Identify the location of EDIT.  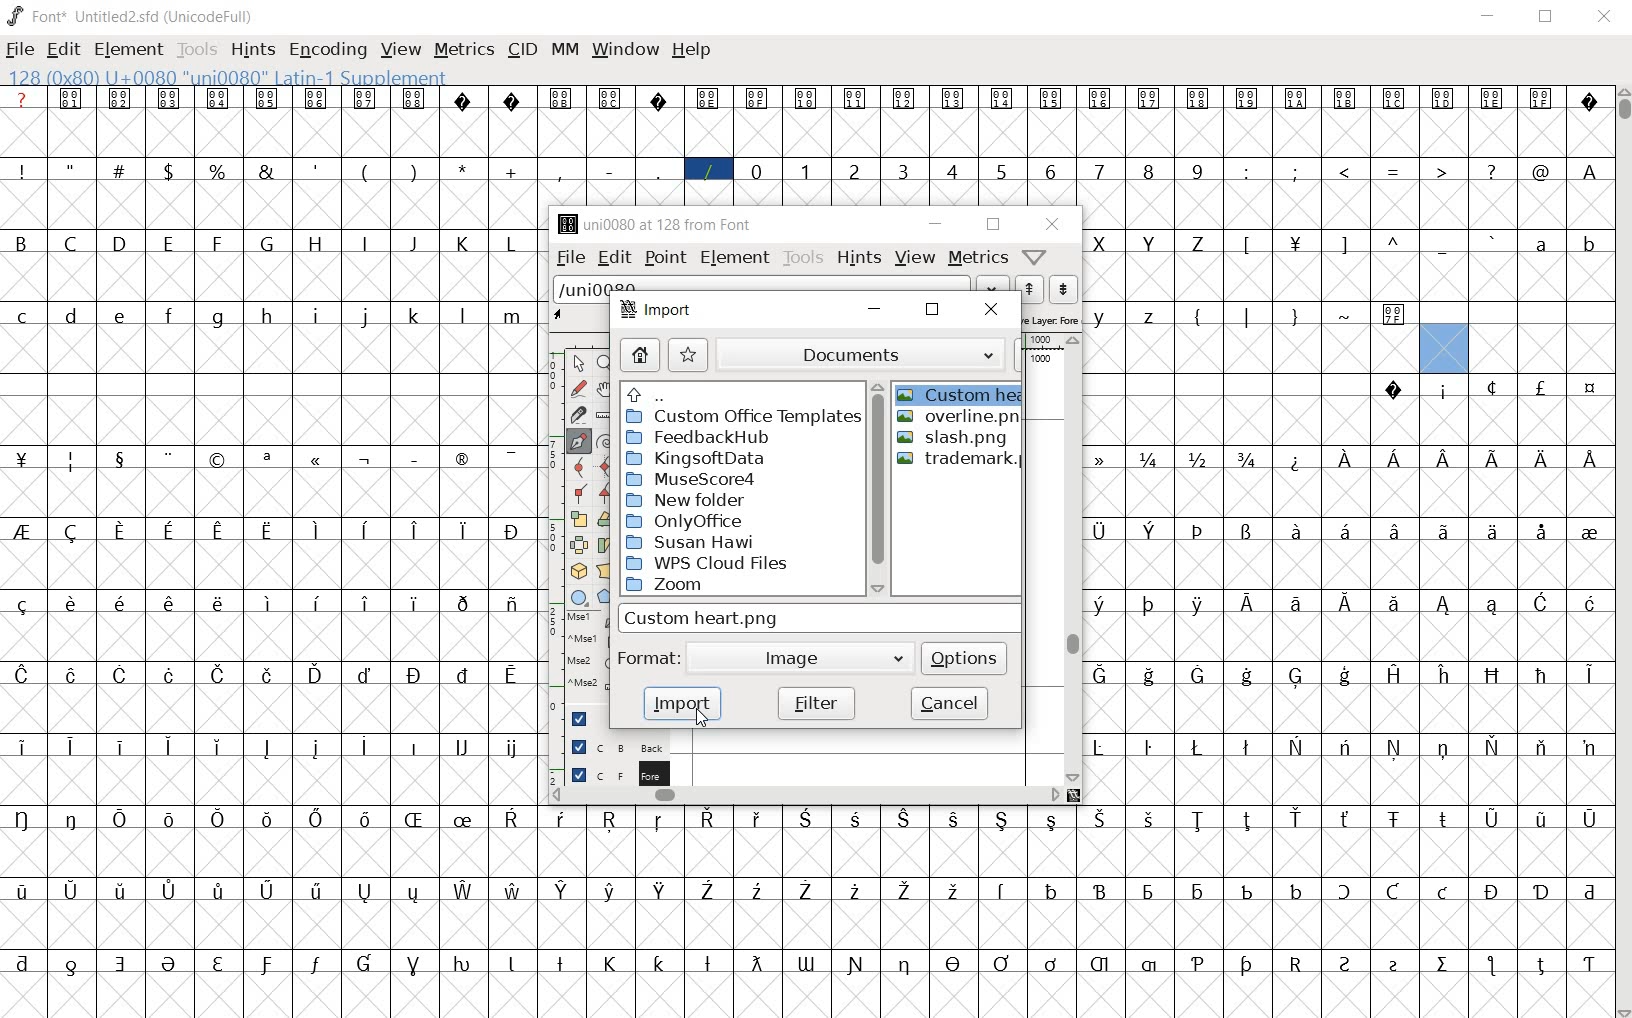
(67, 47).